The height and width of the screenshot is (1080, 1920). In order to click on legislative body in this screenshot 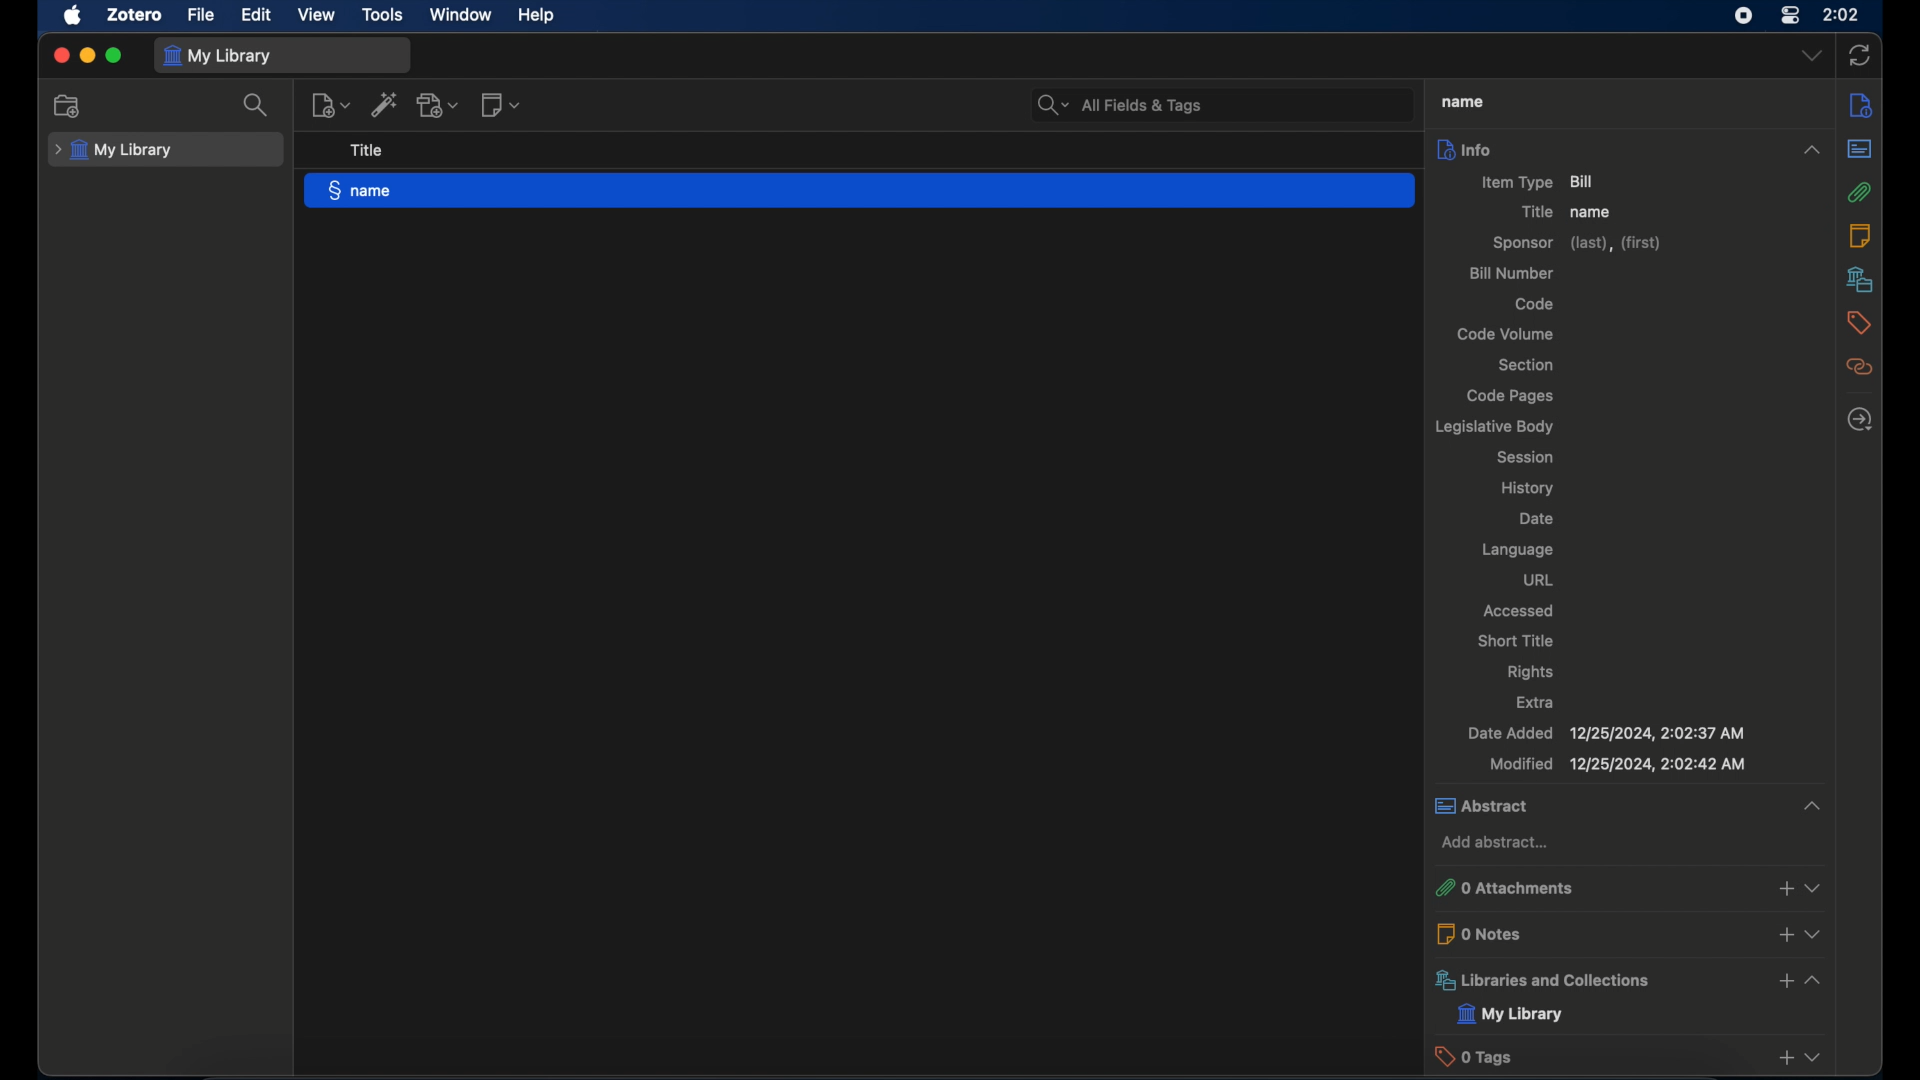, I will do `click(1492, 427)`.